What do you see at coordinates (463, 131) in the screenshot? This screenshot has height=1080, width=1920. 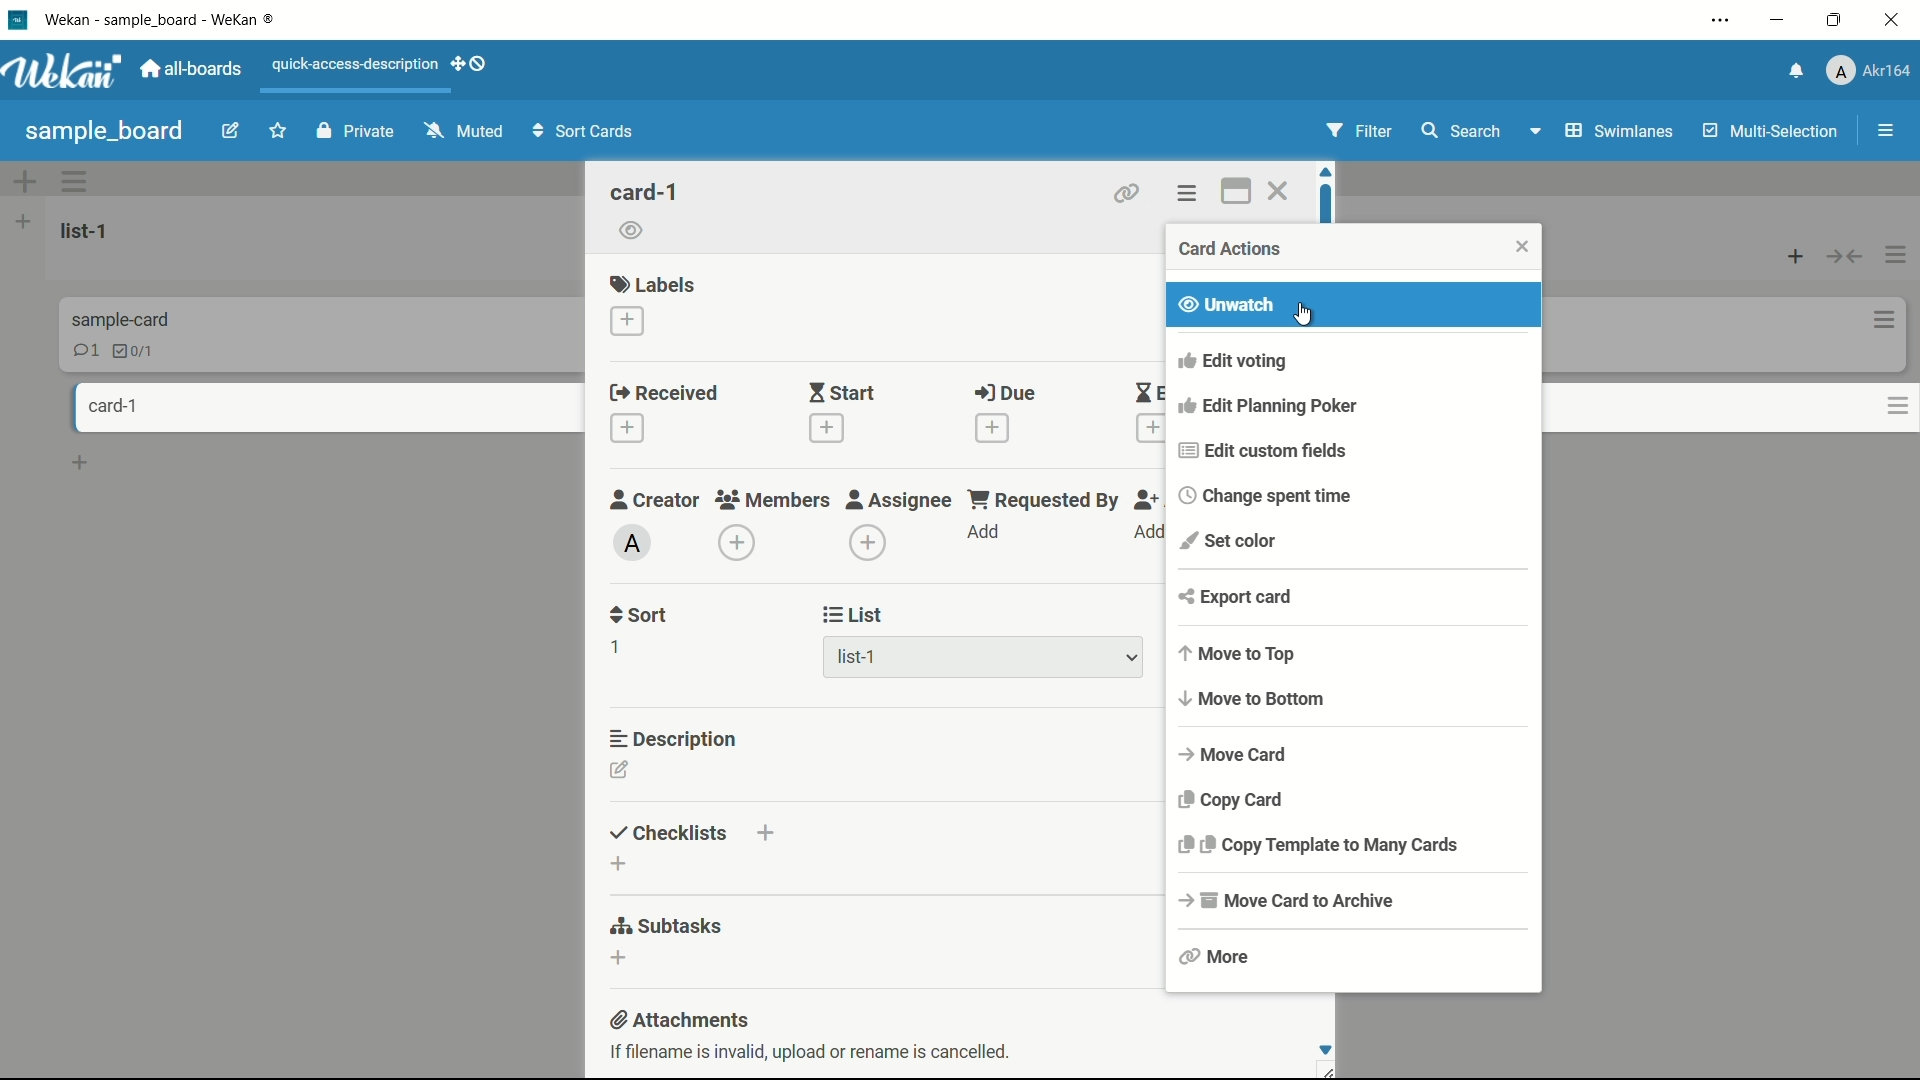 I see `muted` at bounding box center [463, 131].